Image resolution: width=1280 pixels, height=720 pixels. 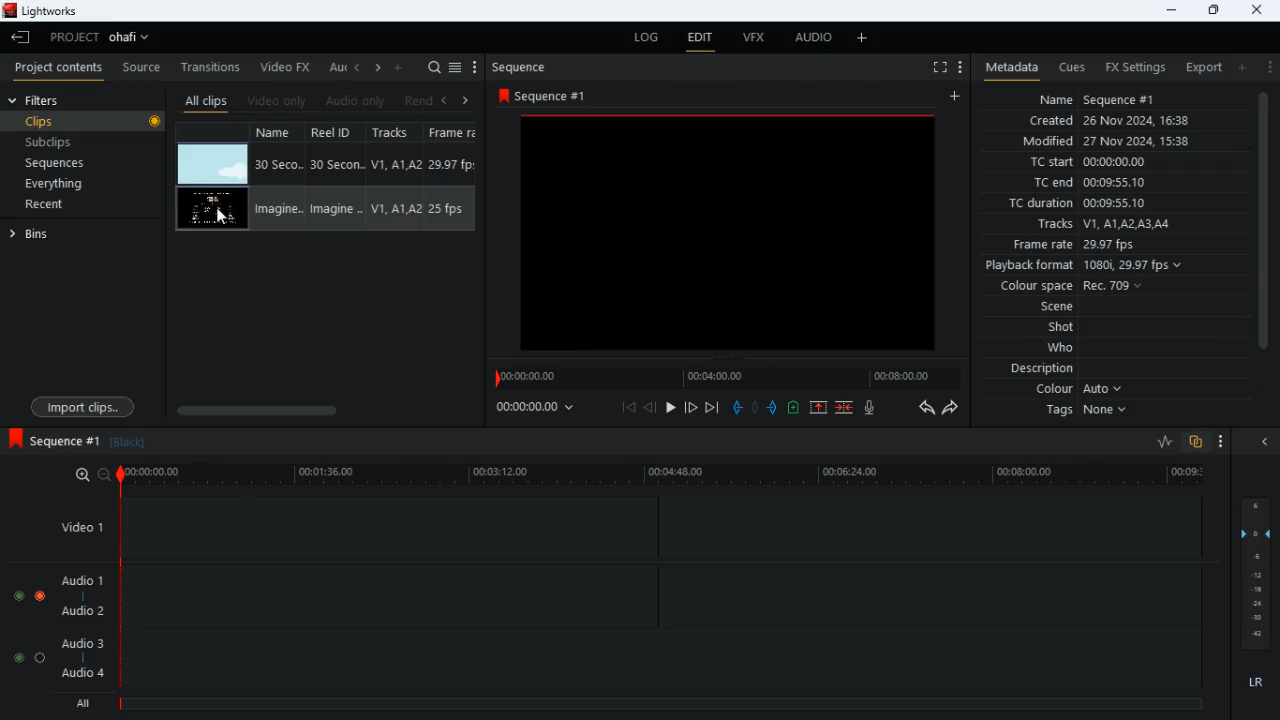 I want to click on audio selection buttons, so click(x=29, y=659).